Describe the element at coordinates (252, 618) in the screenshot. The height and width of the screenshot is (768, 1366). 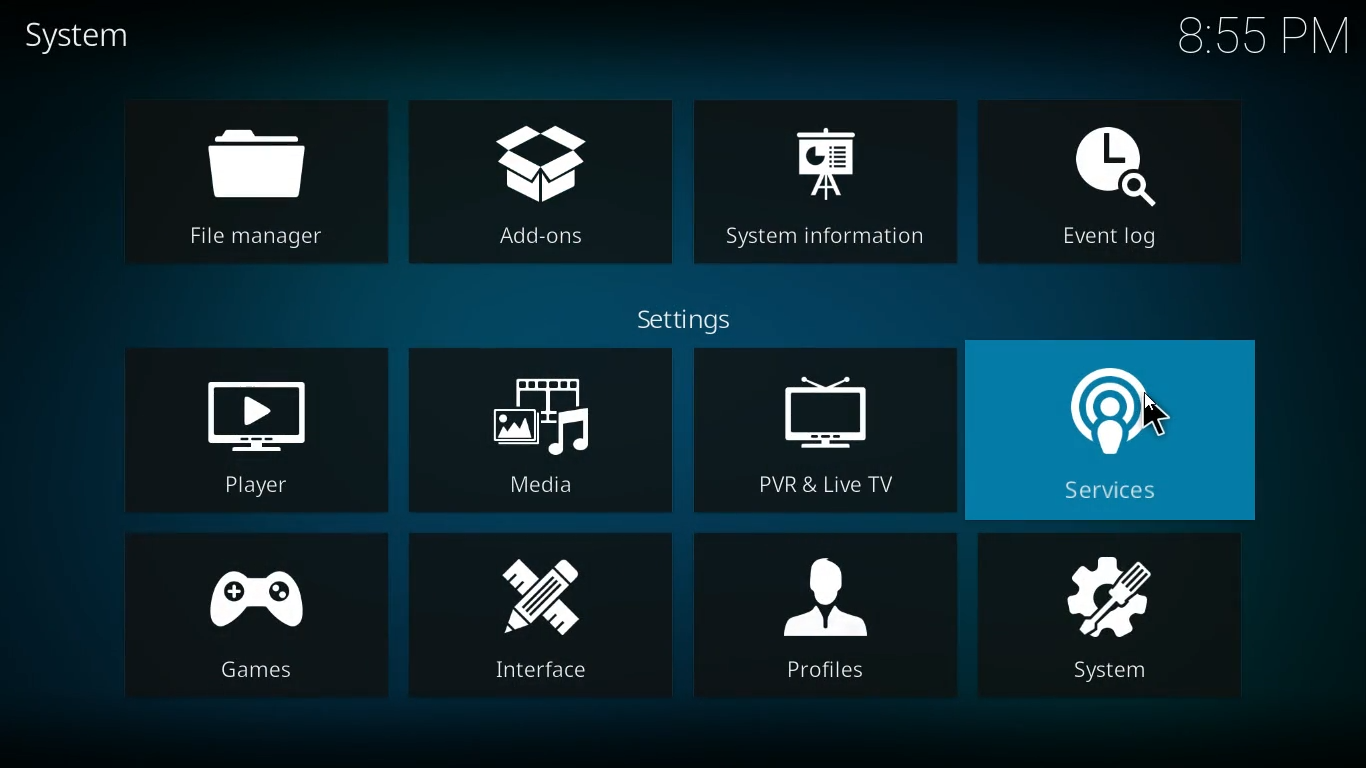
I see `games` at that location.